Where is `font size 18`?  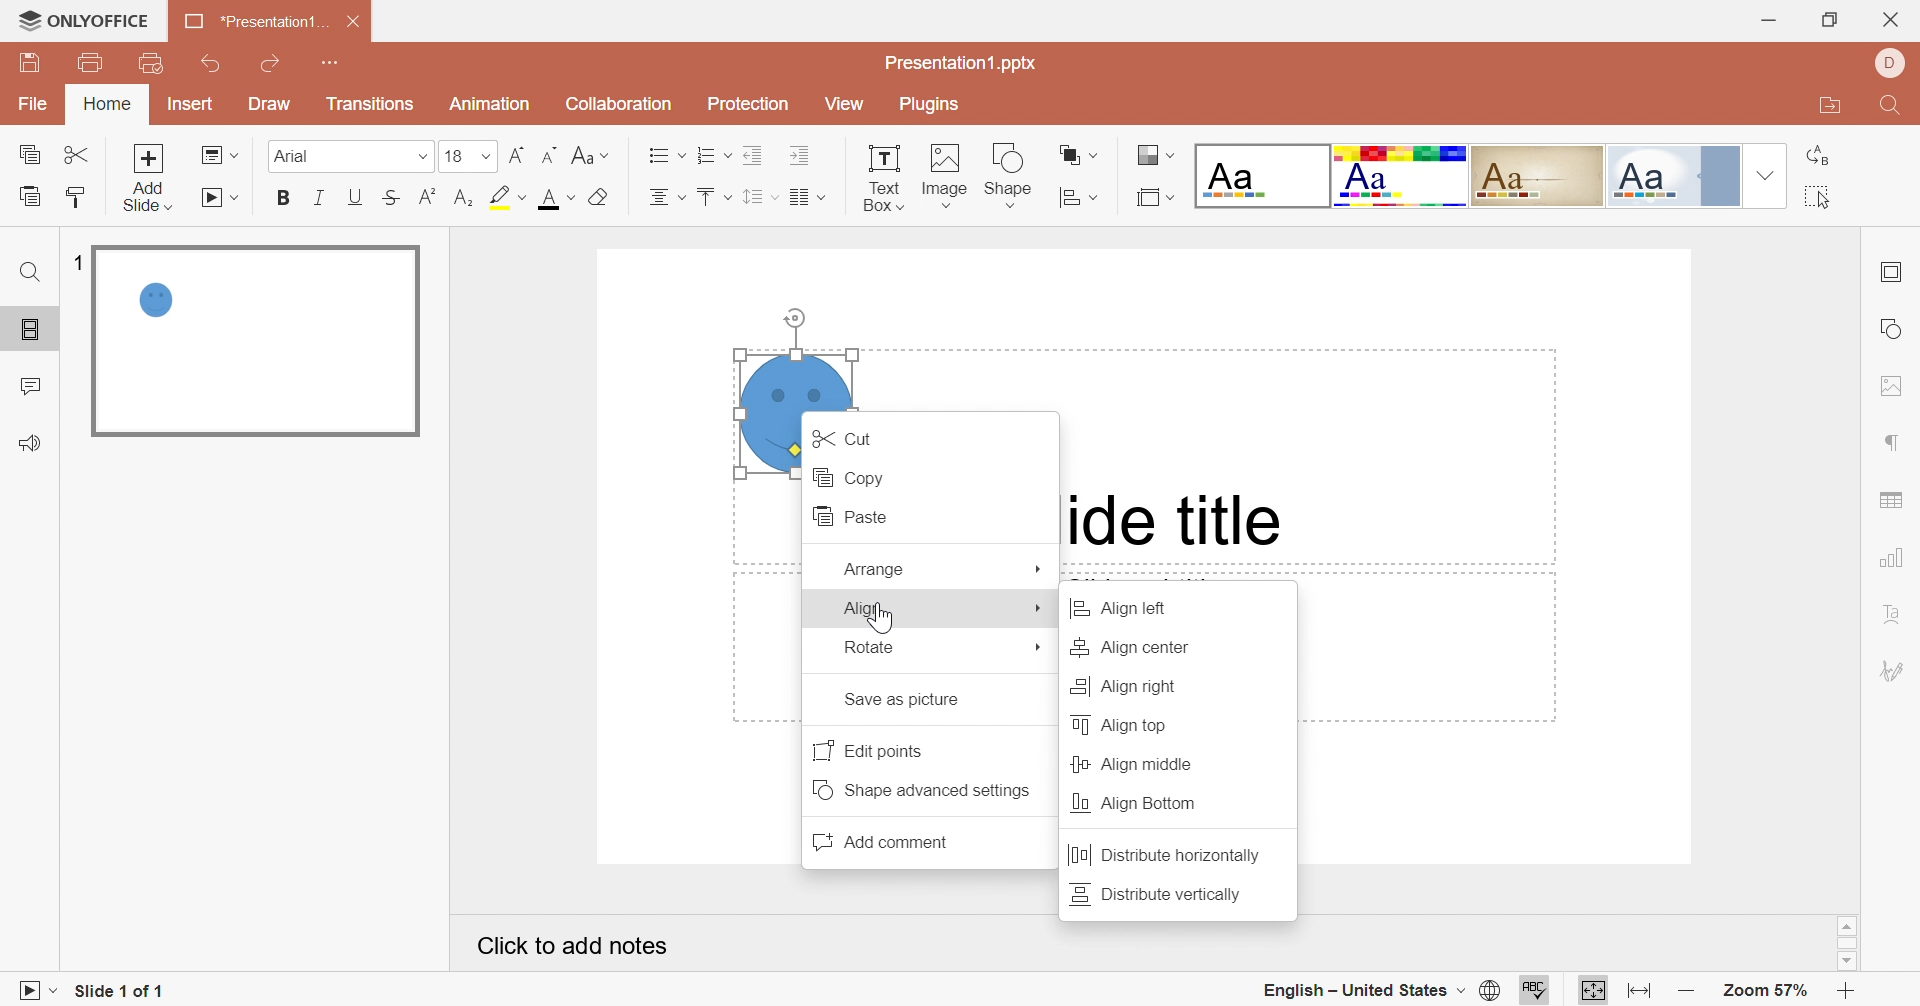 font size 18 is located at coordinates (454, 159).